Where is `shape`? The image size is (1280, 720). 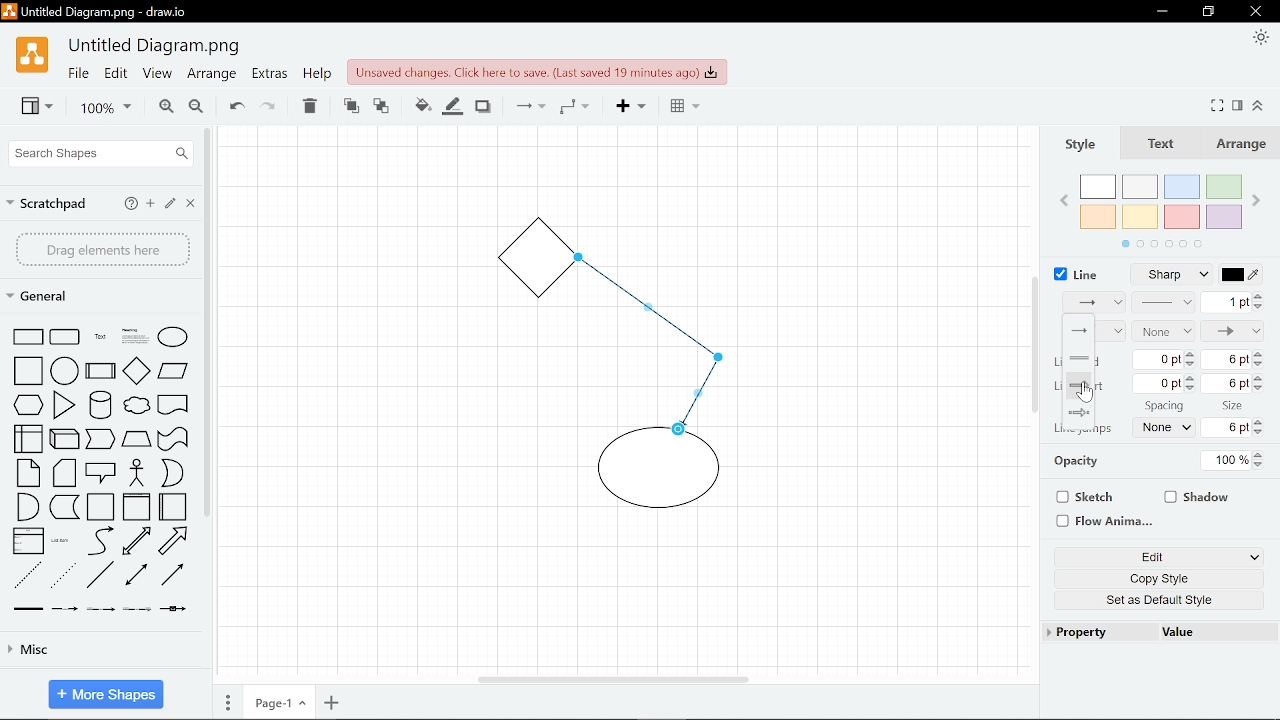
shape is located at coordinates (101, 576).